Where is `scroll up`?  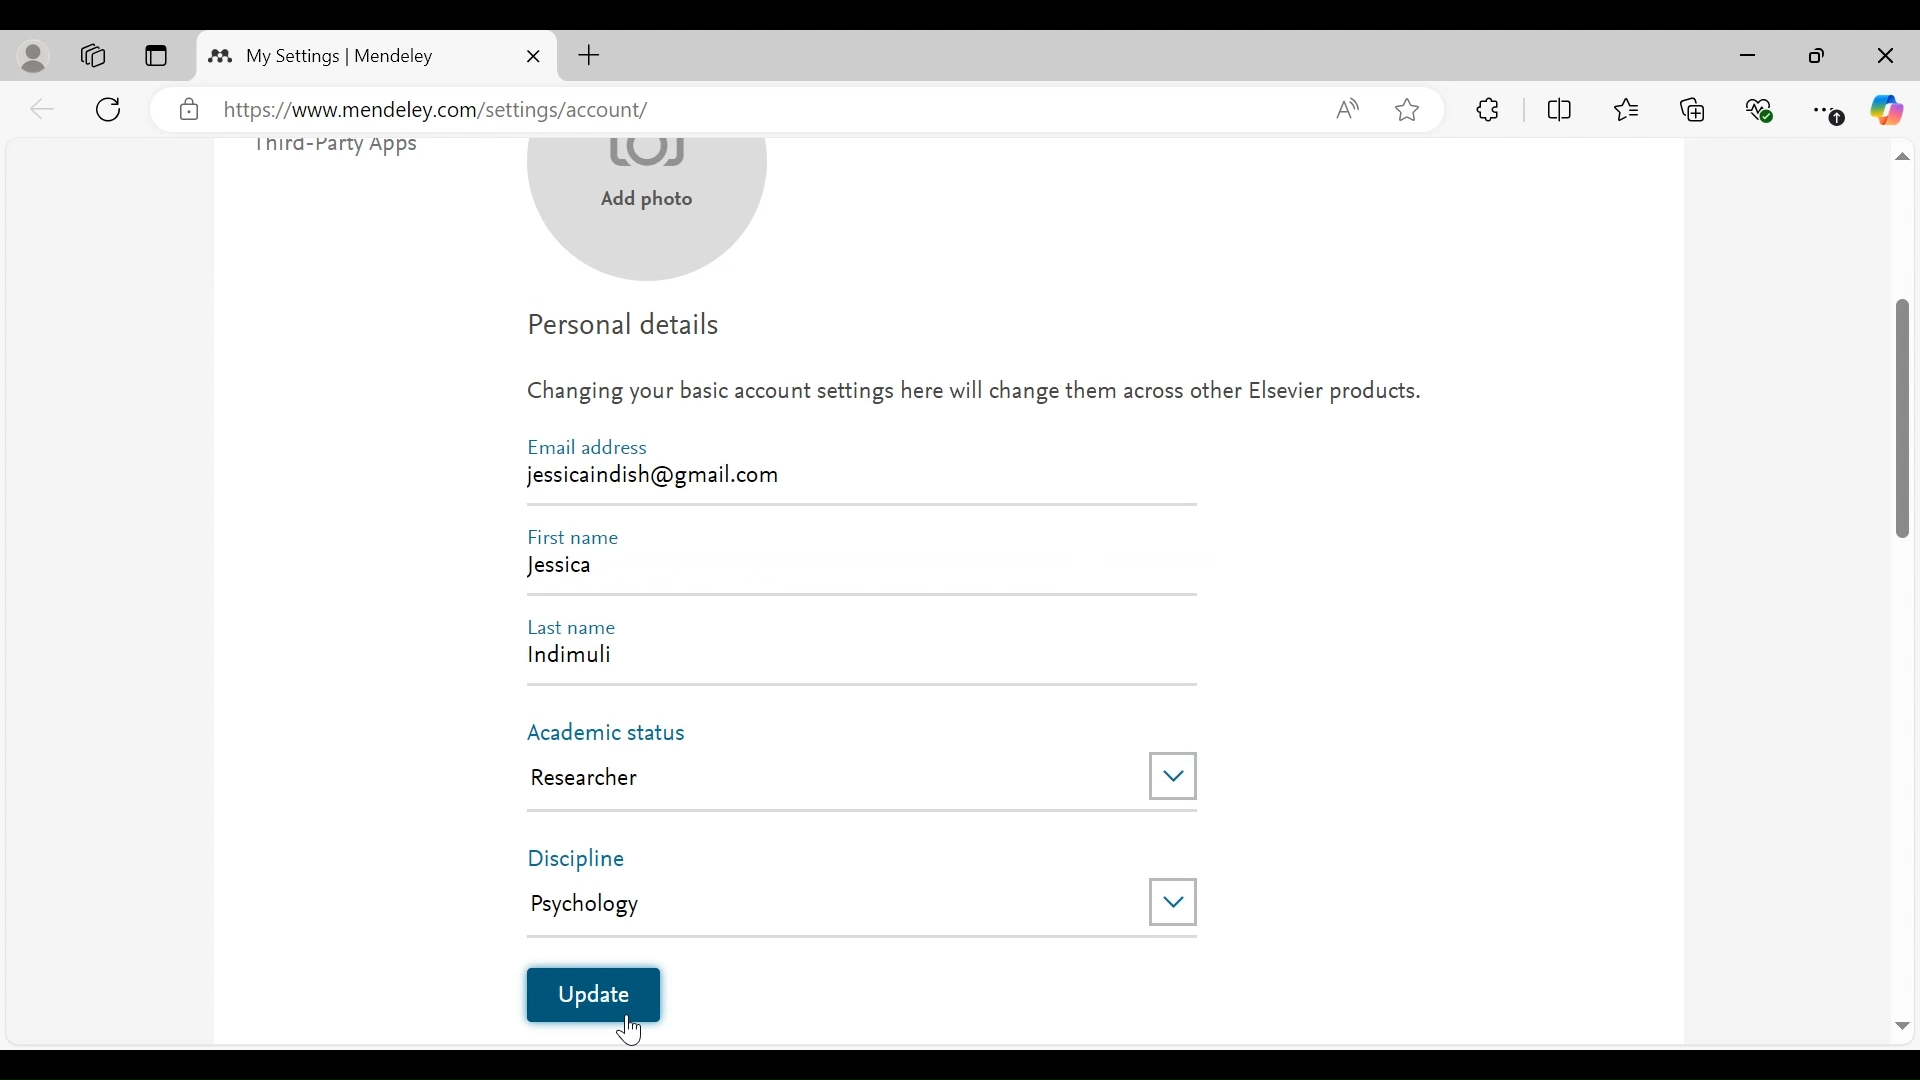 scroll up is located at coordinates (1901, 158).